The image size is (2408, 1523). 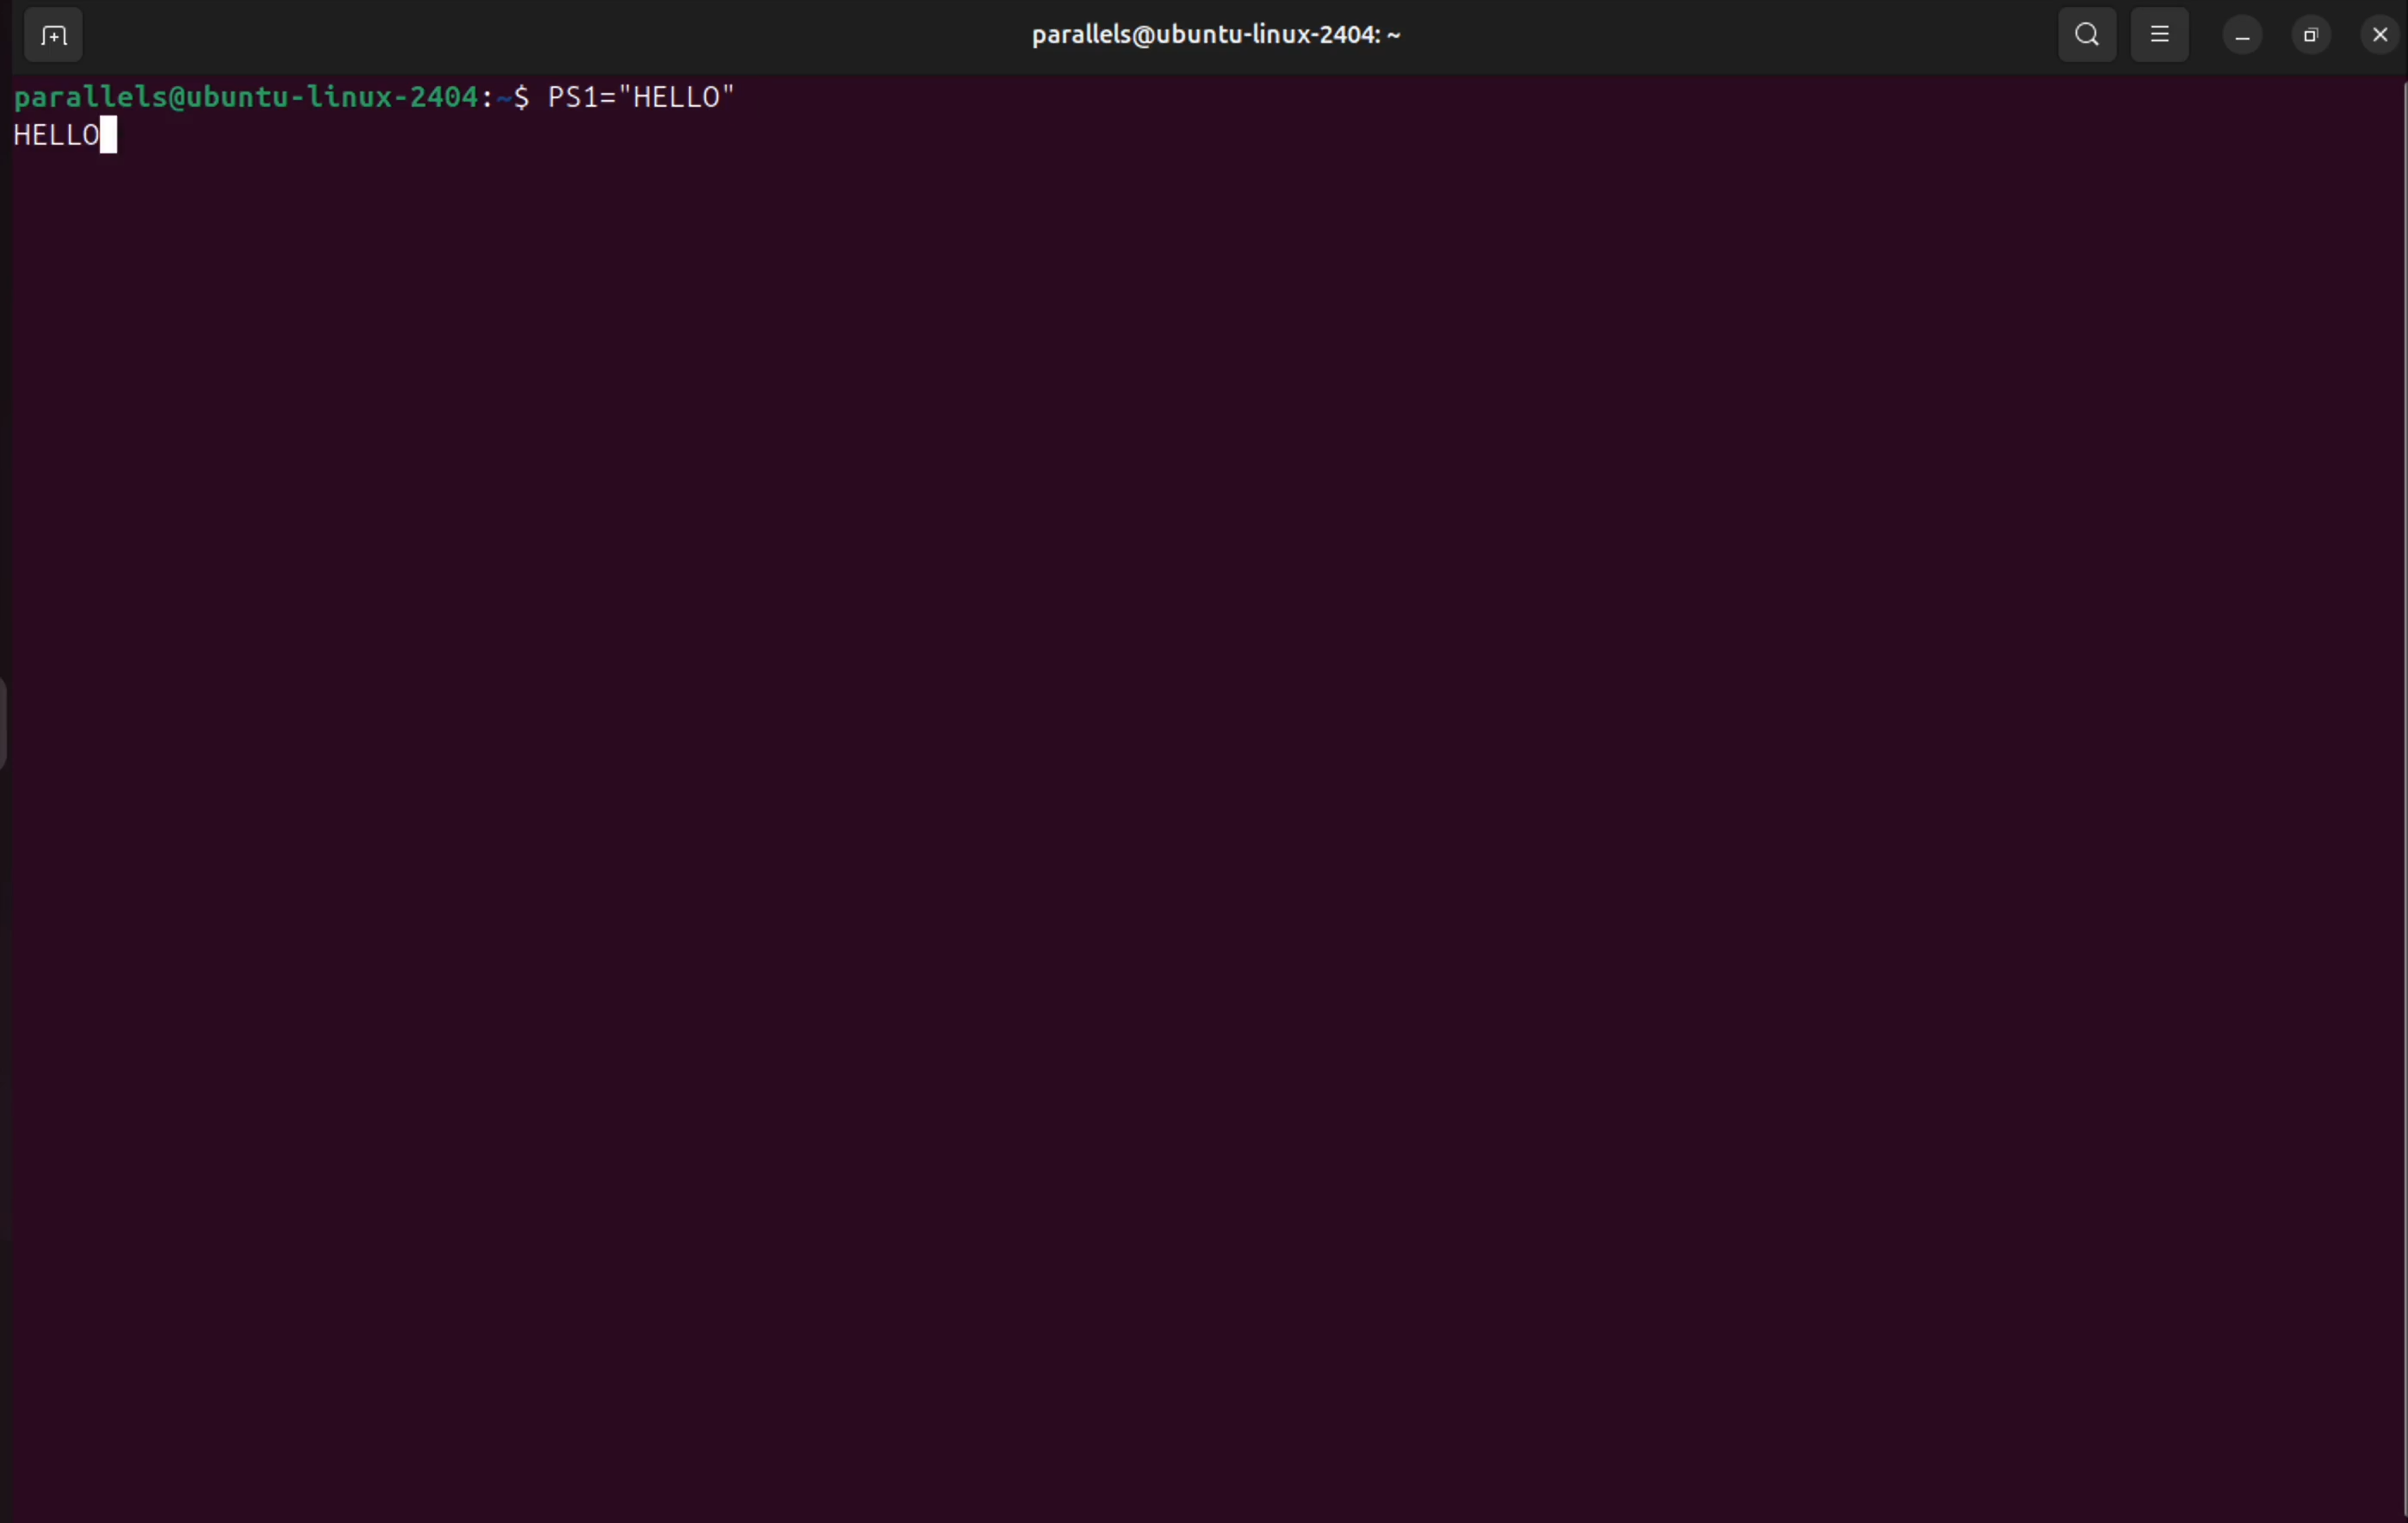 What do you see at coordinates (270, 97) in the screenshot?
I see `bash prompt` at bounding box center [270, 97].